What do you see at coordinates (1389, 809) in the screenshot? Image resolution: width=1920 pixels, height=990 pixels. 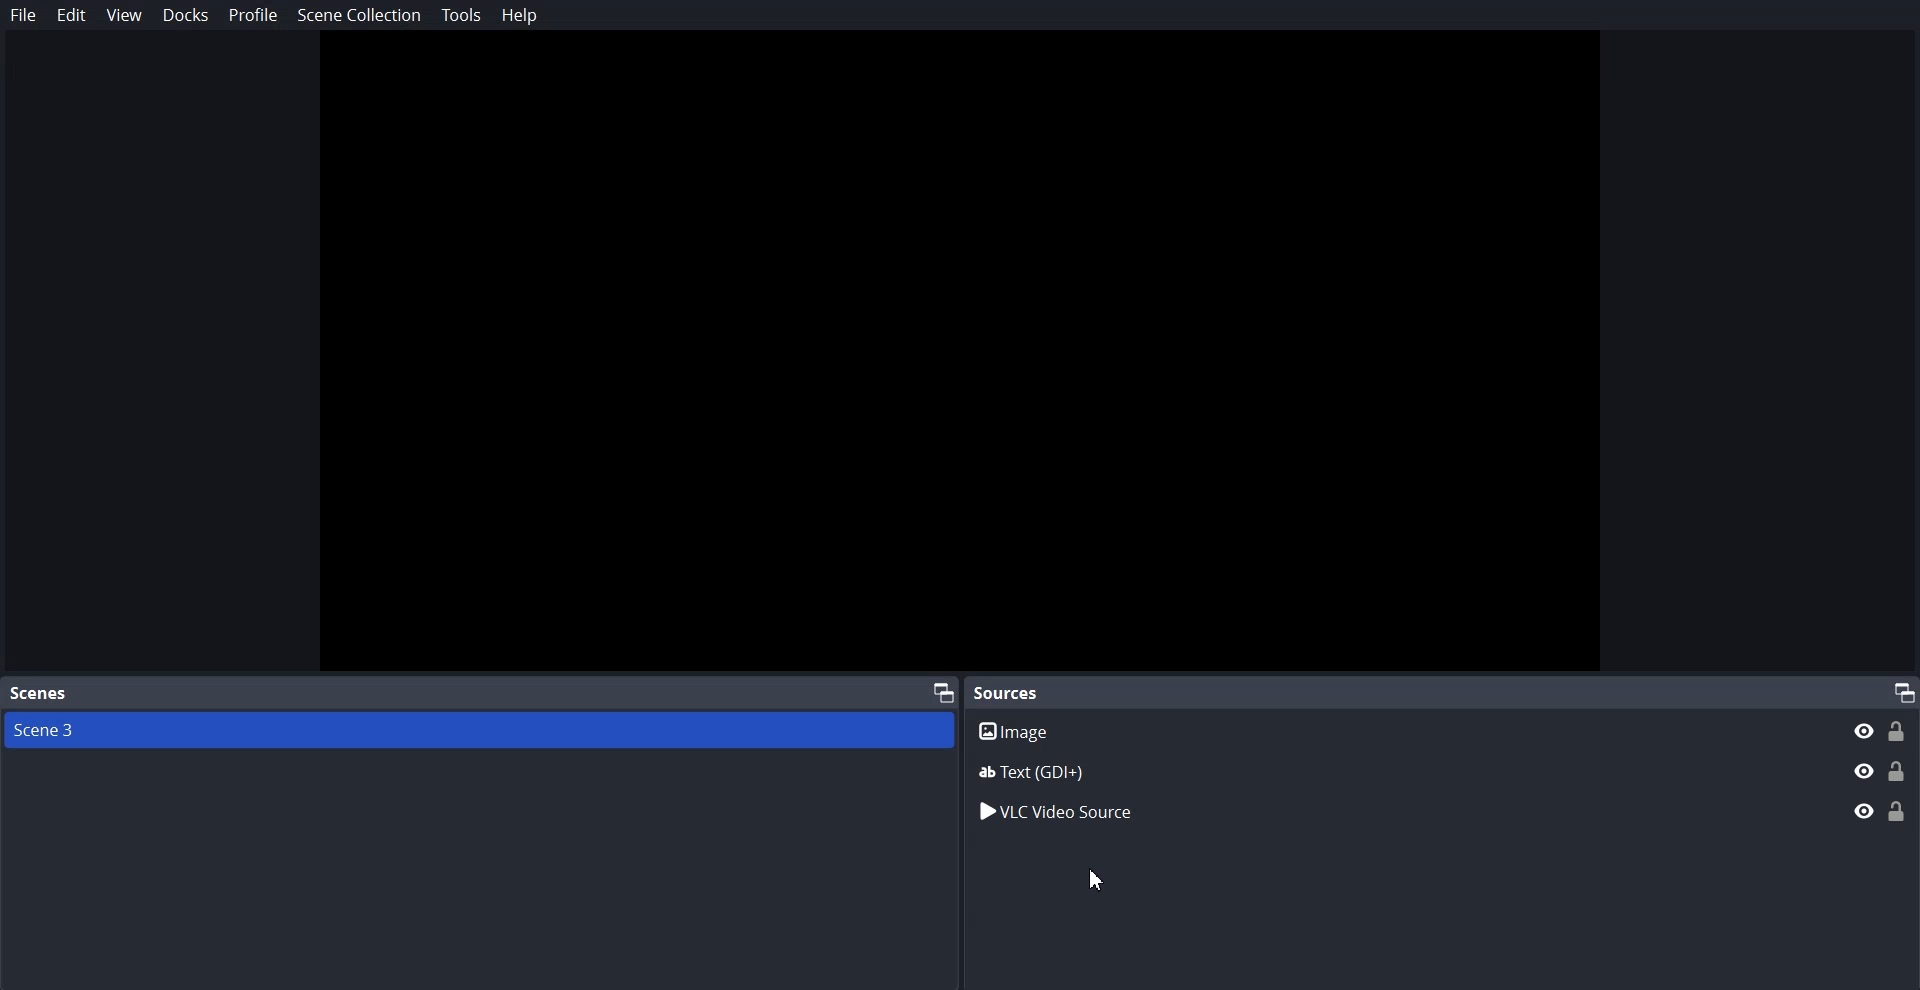 I see `VLC Video Source` at bounding box center [1389, 809].